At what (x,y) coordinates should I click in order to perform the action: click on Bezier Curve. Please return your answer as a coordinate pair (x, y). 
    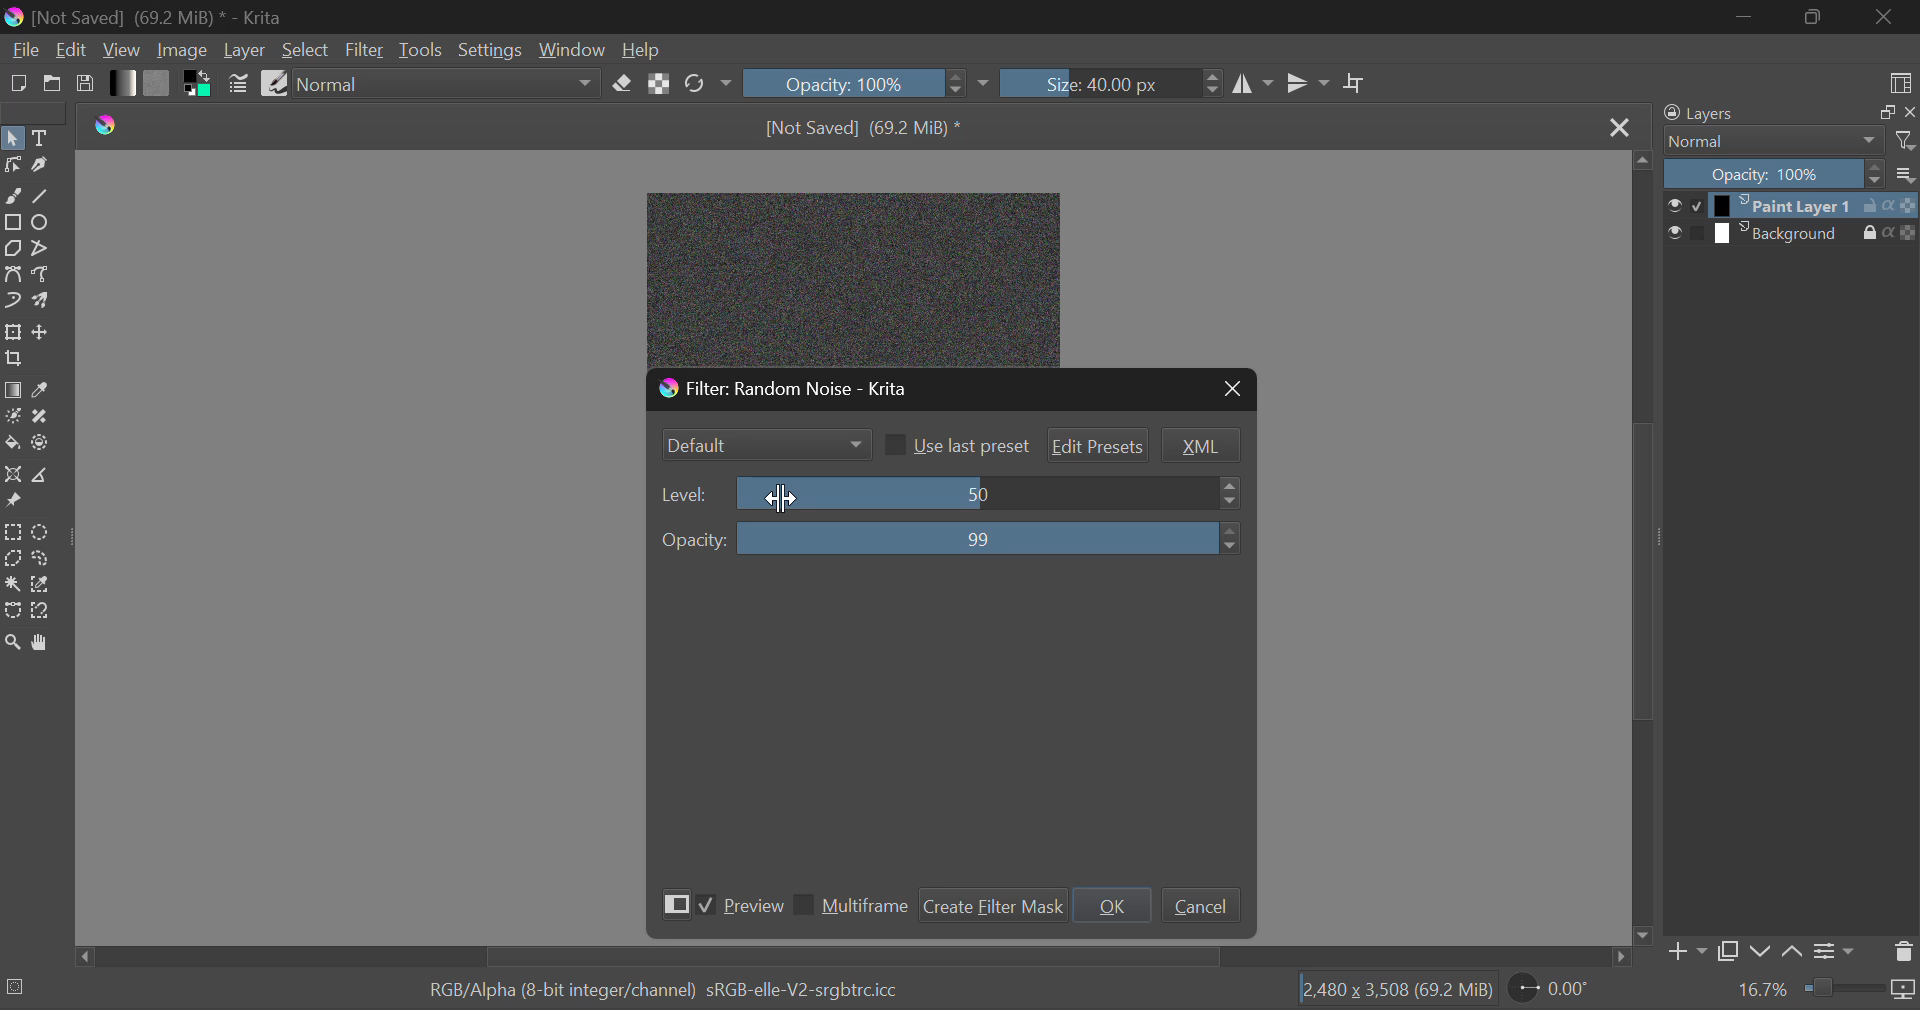
    Looking at the image, I should click on (14, 276).